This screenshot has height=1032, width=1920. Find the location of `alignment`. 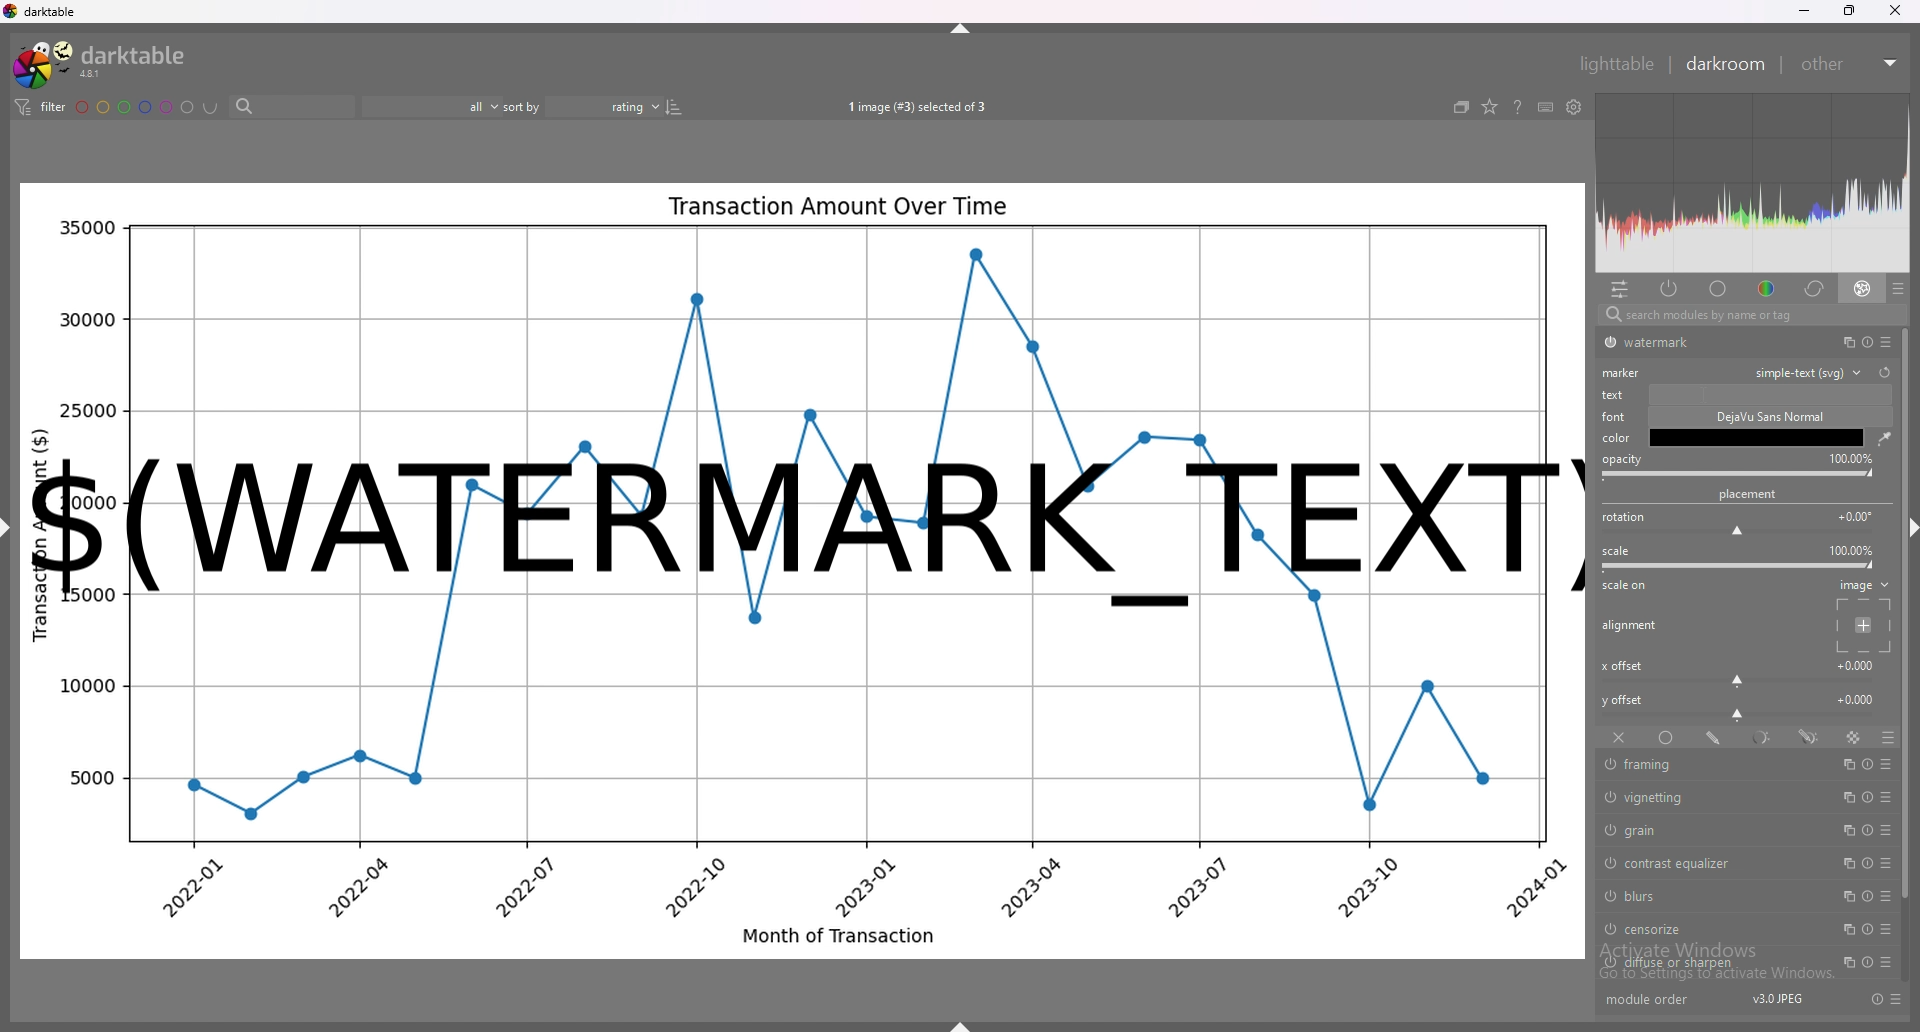

alignment is located at coordinates (1631, 625).